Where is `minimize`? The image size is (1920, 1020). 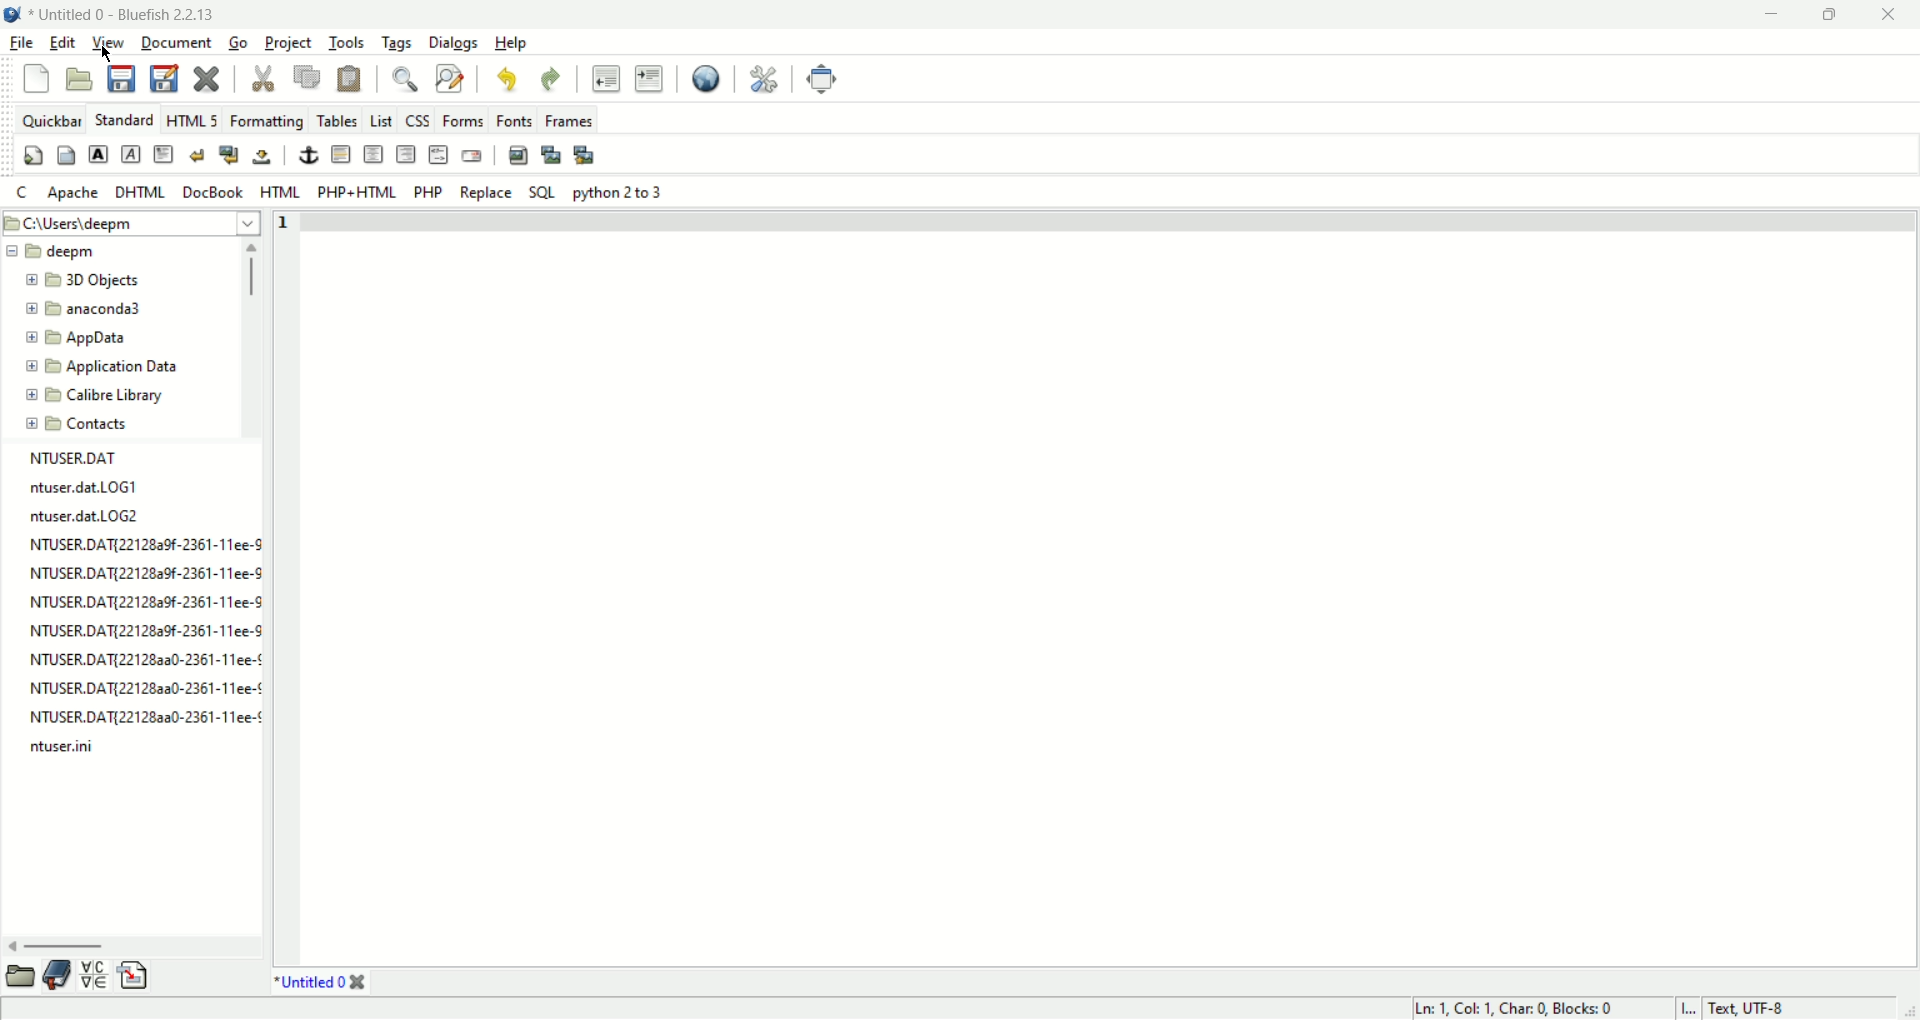
minimize is located at coordinates (1775, 14).